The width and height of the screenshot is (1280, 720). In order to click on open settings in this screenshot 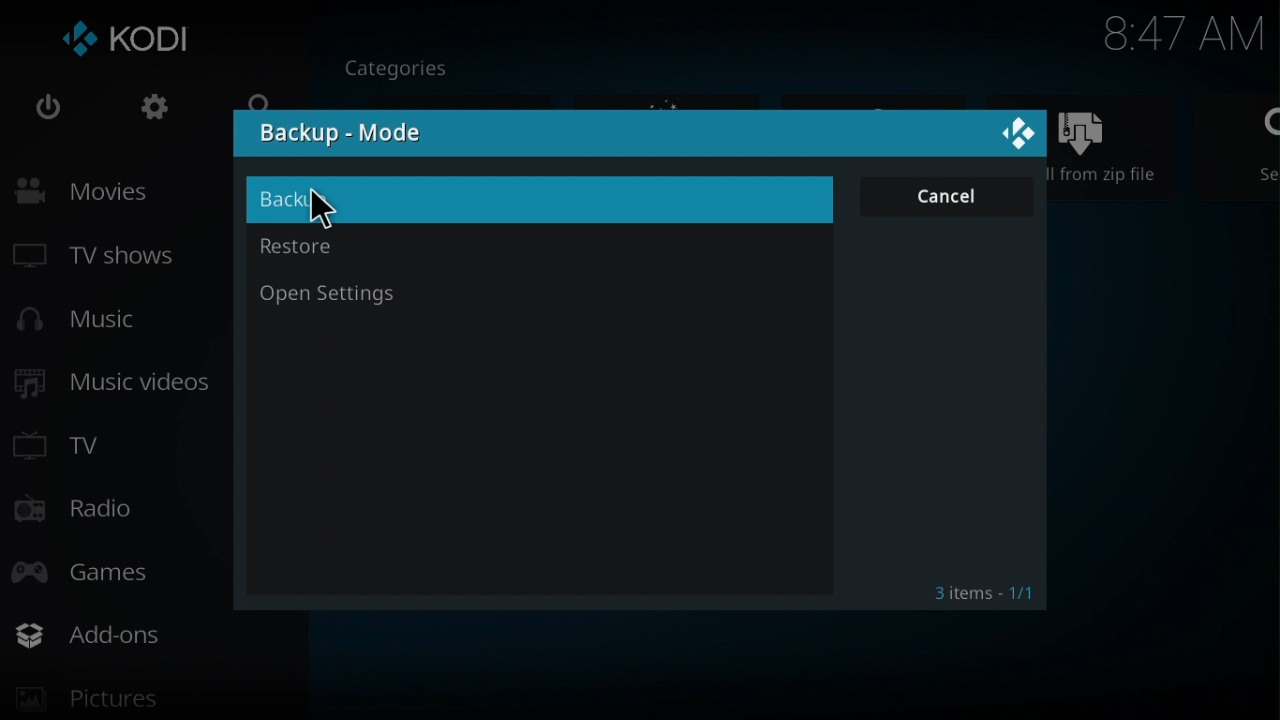, I will do `click(534, 297)`.